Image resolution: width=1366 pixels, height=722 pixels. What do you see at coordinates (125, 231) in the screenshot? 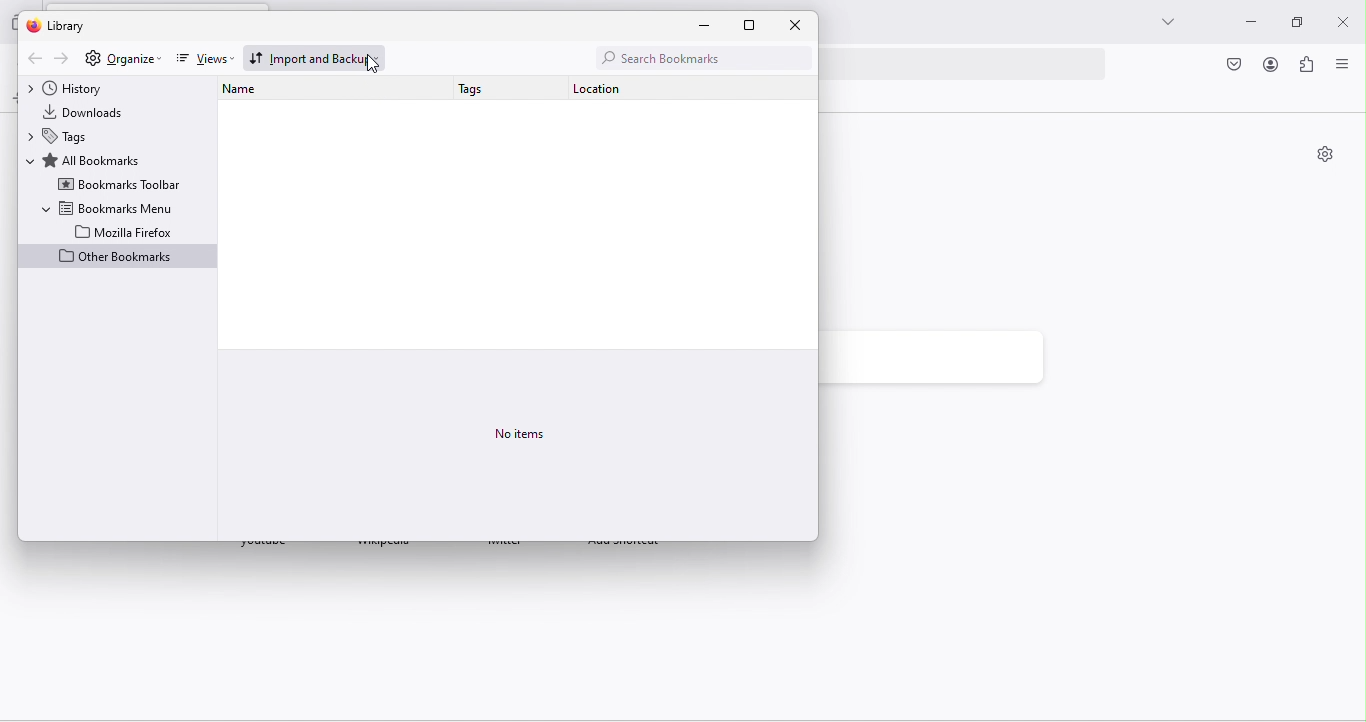
I see `mozilla firefox` at bounding box center [125, 231].